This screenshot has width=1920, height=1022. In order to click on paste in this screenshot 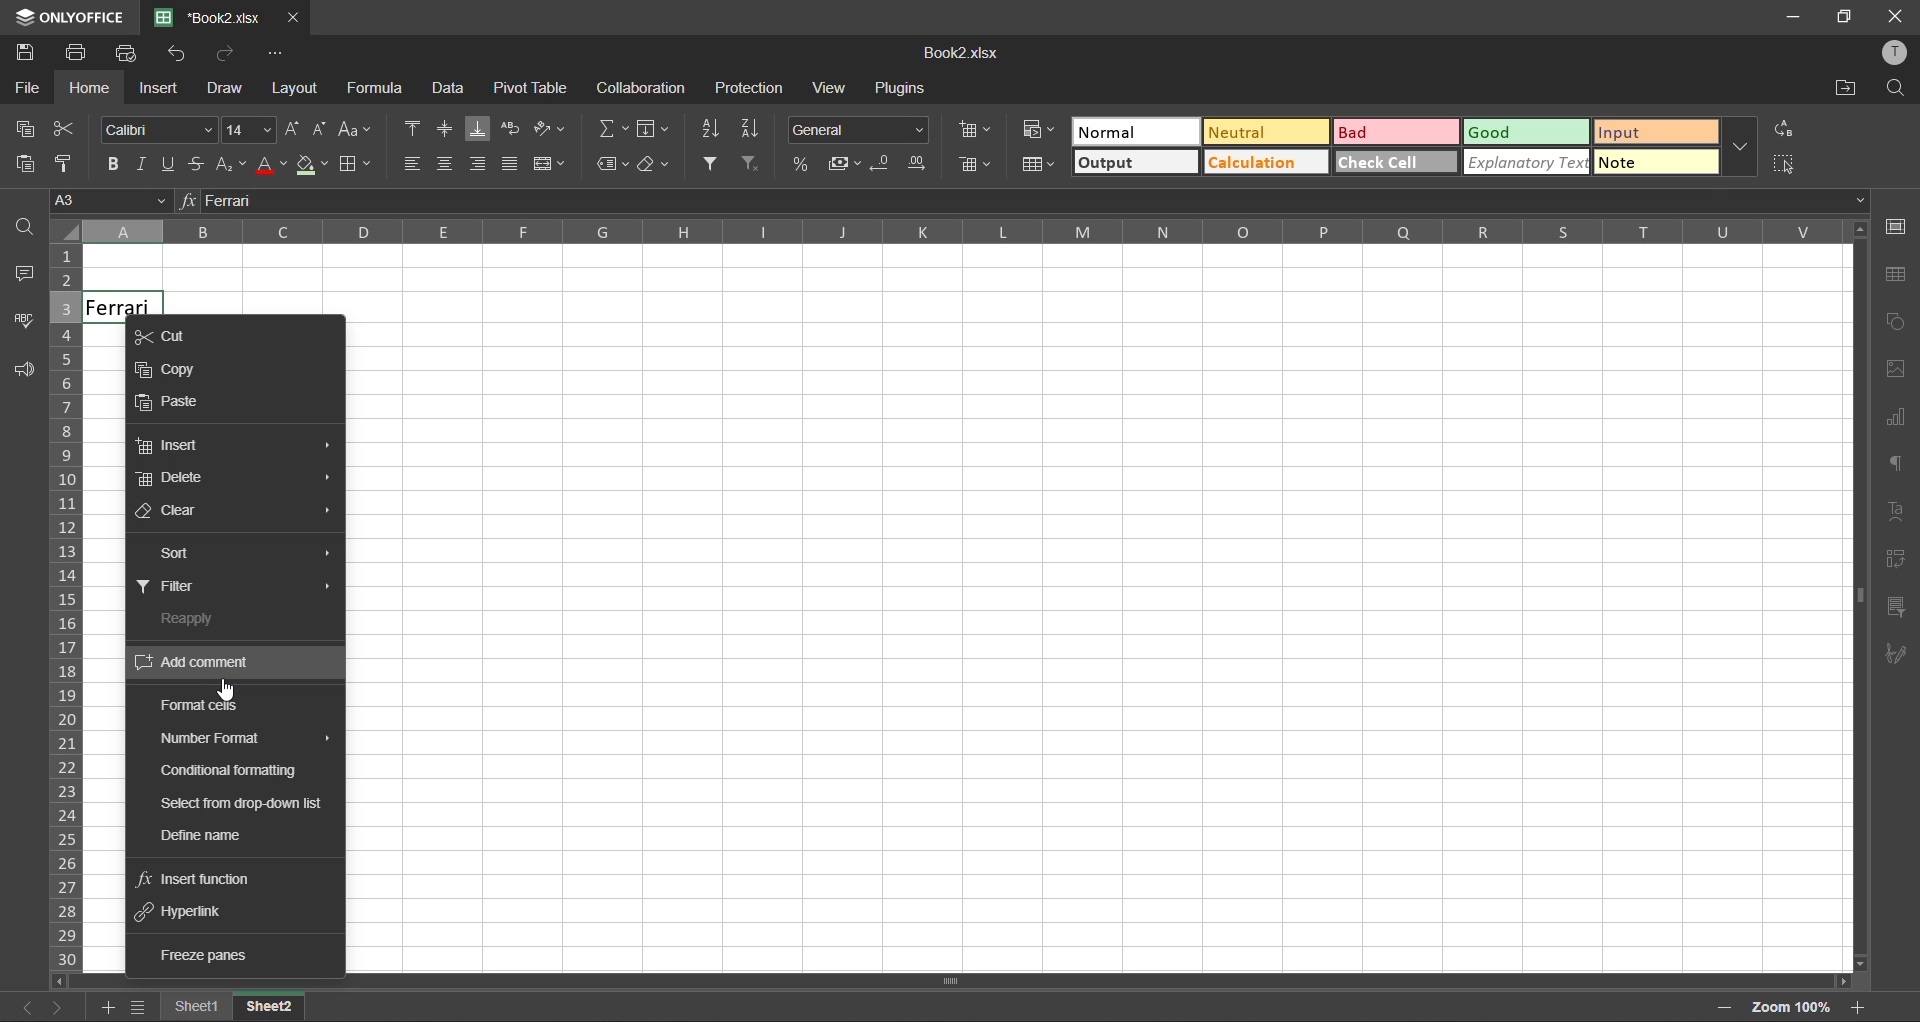, I will do `click(24, 165)`.